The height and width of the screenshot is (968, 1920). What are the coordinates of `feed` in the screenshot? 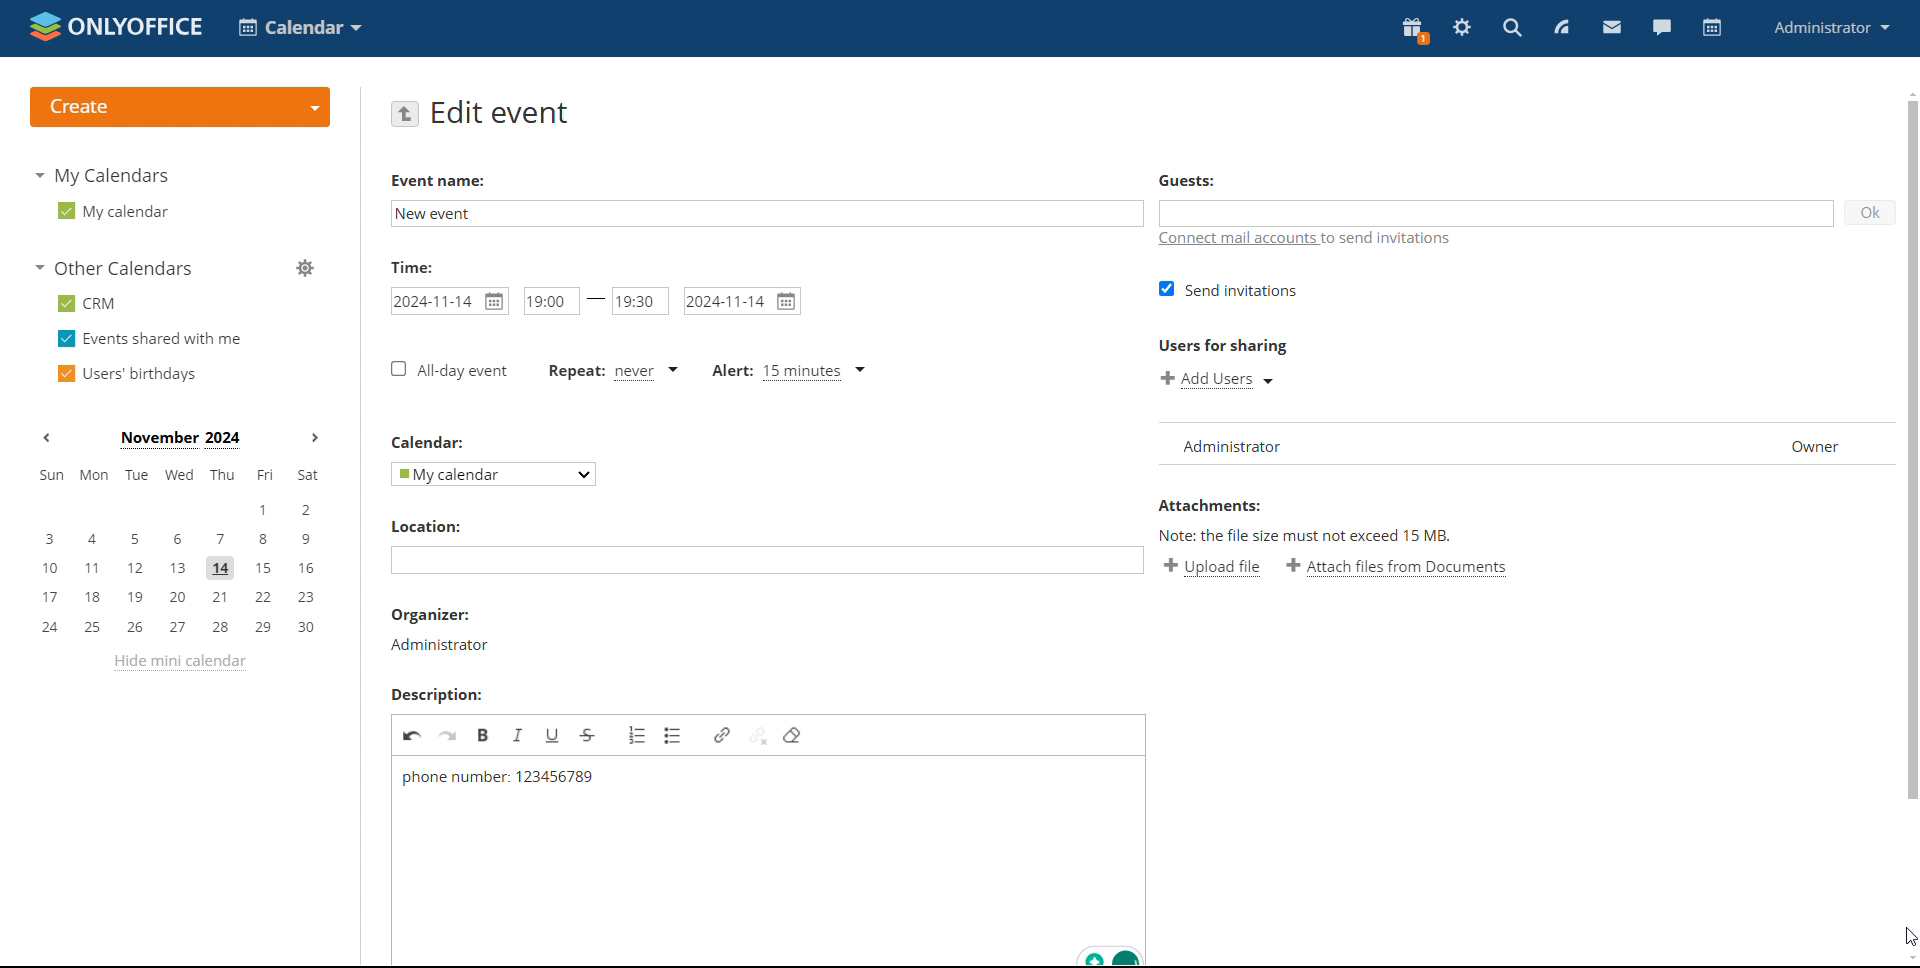 It's located at (1562, 28).